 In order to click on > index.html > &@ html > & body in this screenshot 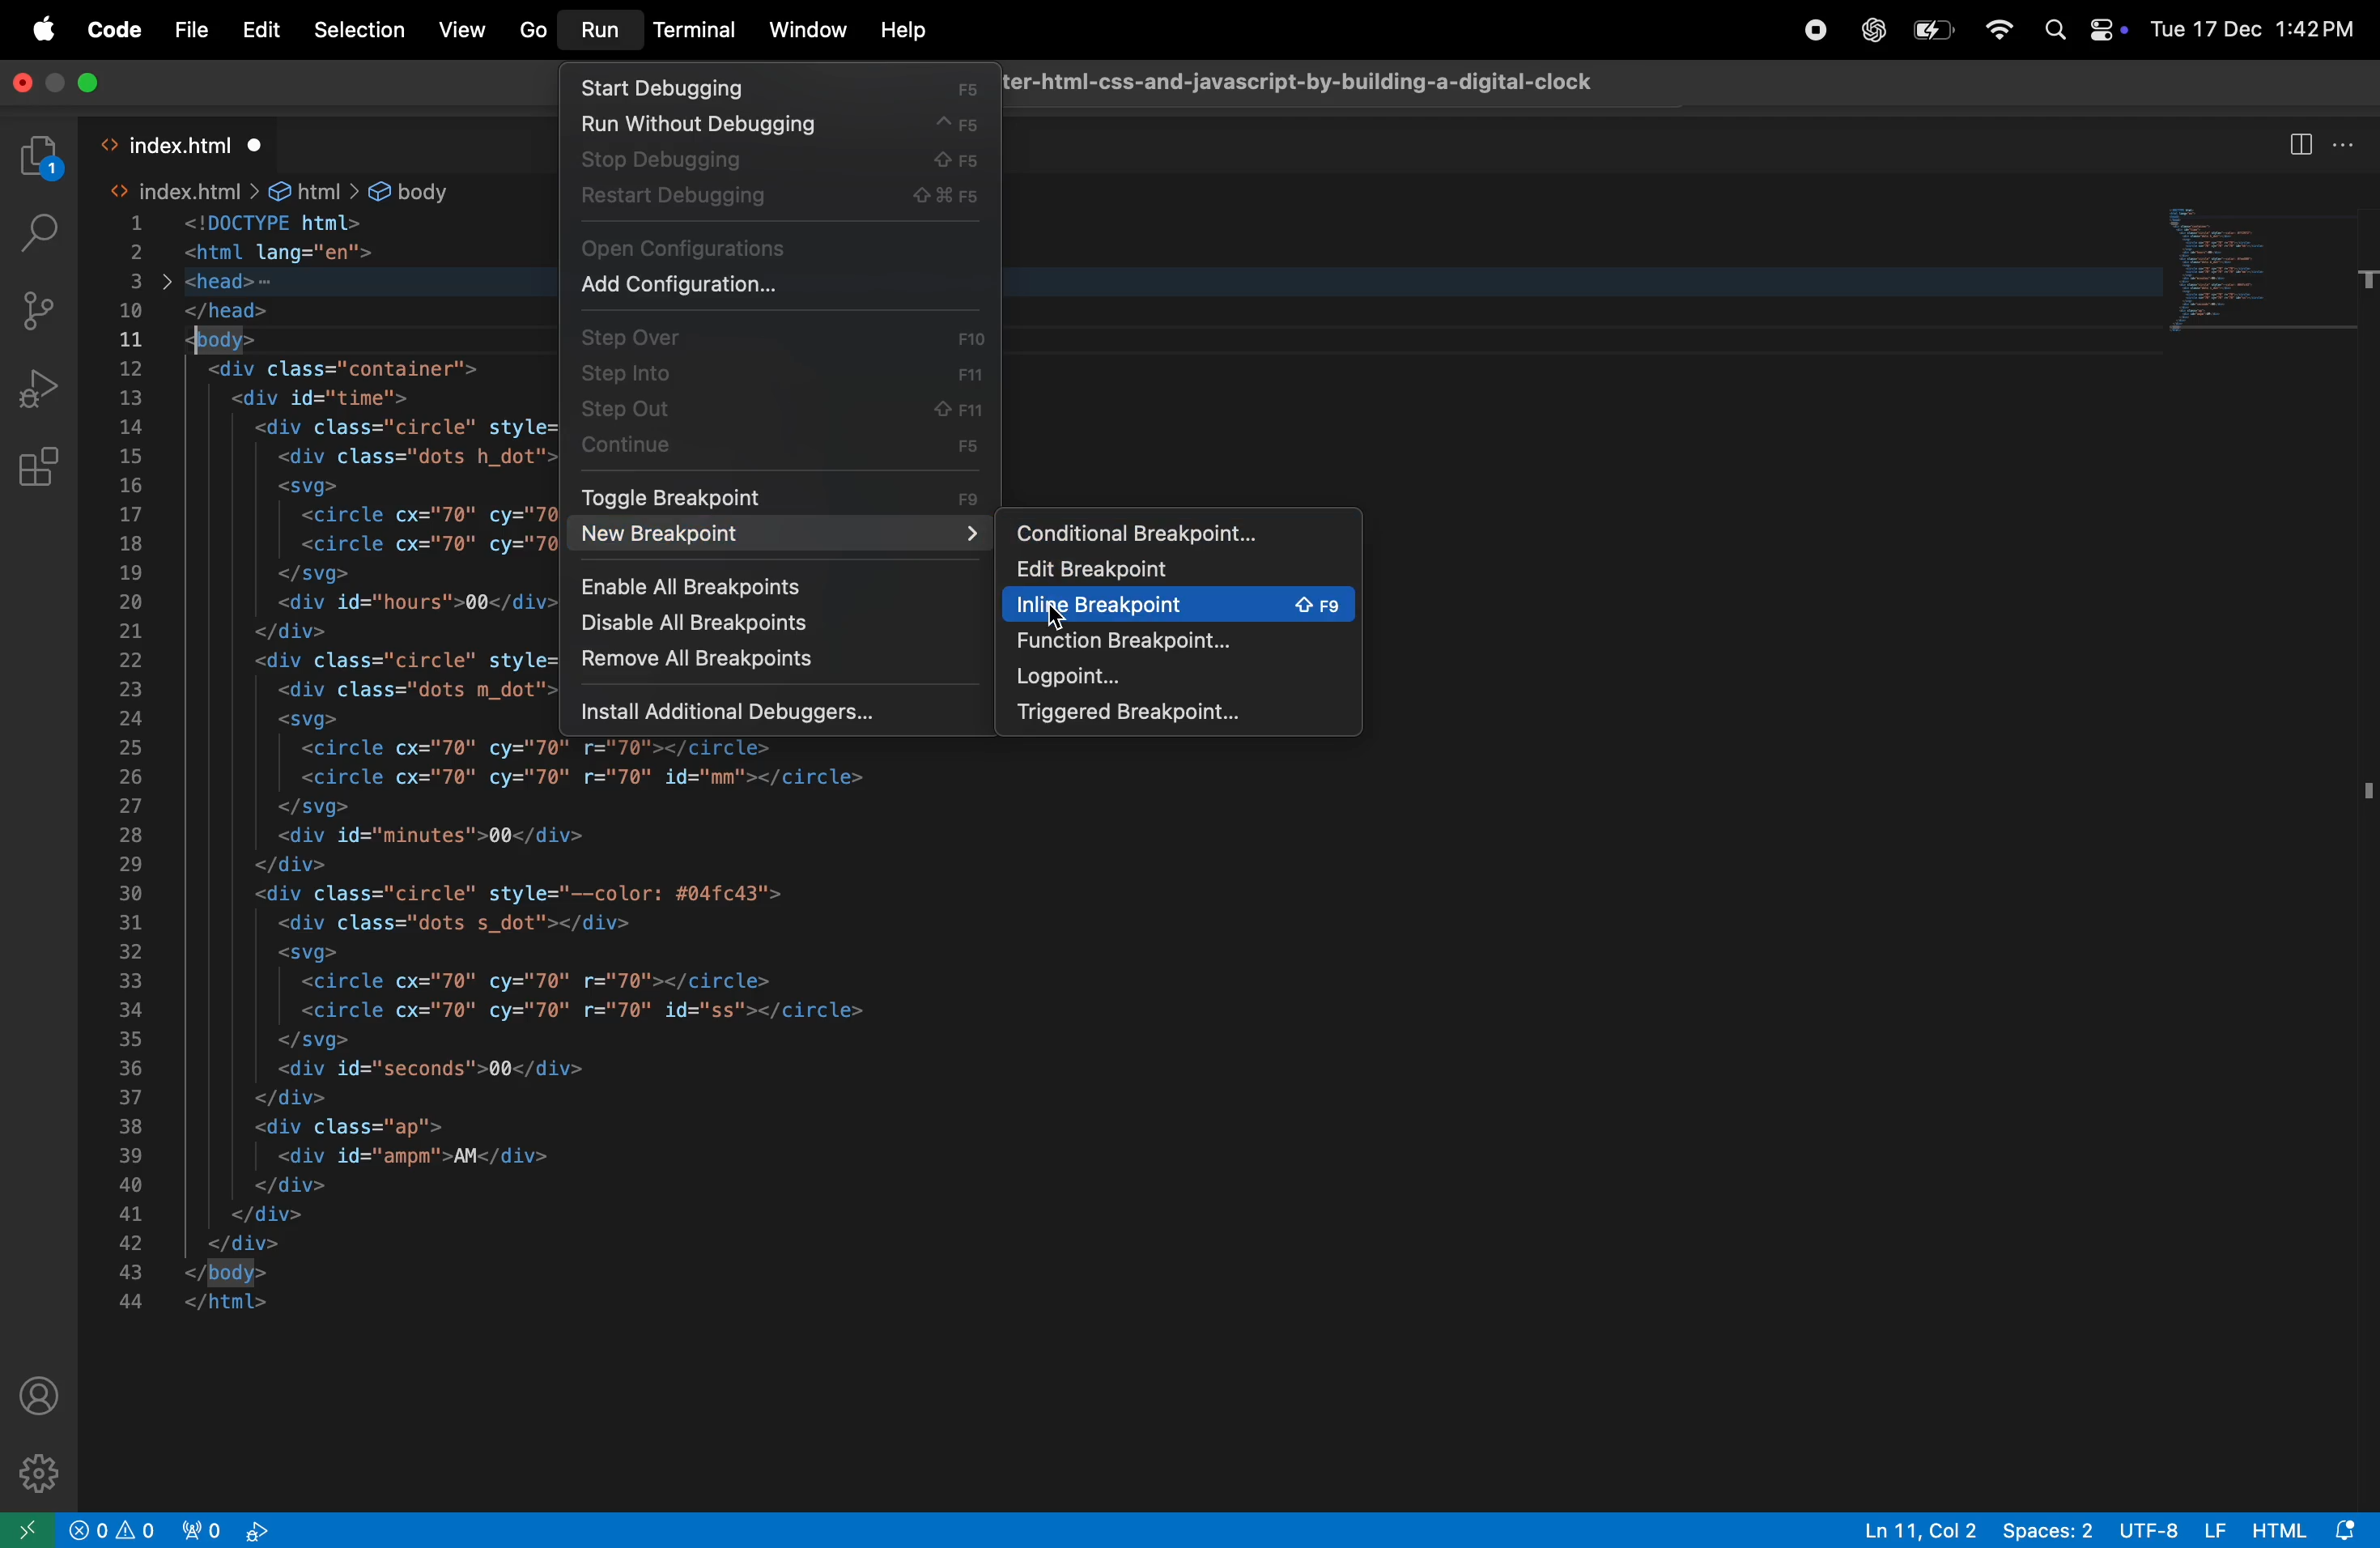, I will do `click(288, 192)`.